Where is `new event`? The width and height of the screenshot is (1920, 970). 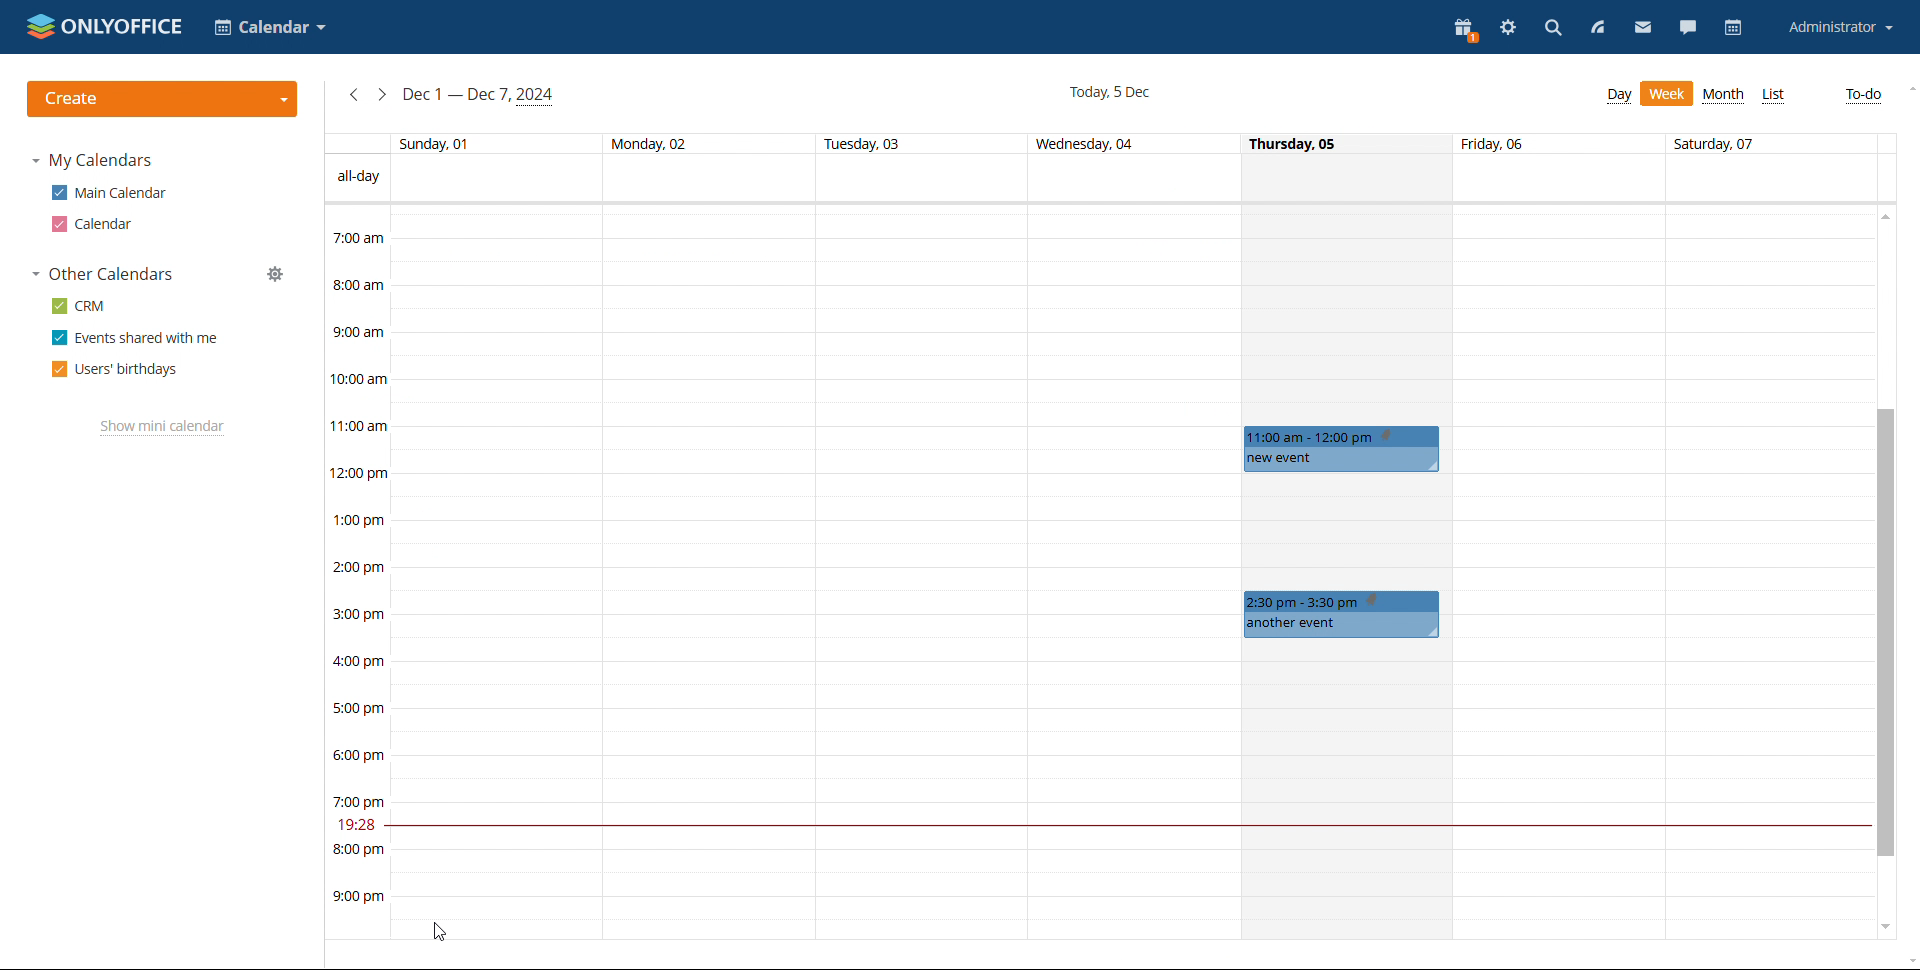 new event is located at coordinates (1340, 460).